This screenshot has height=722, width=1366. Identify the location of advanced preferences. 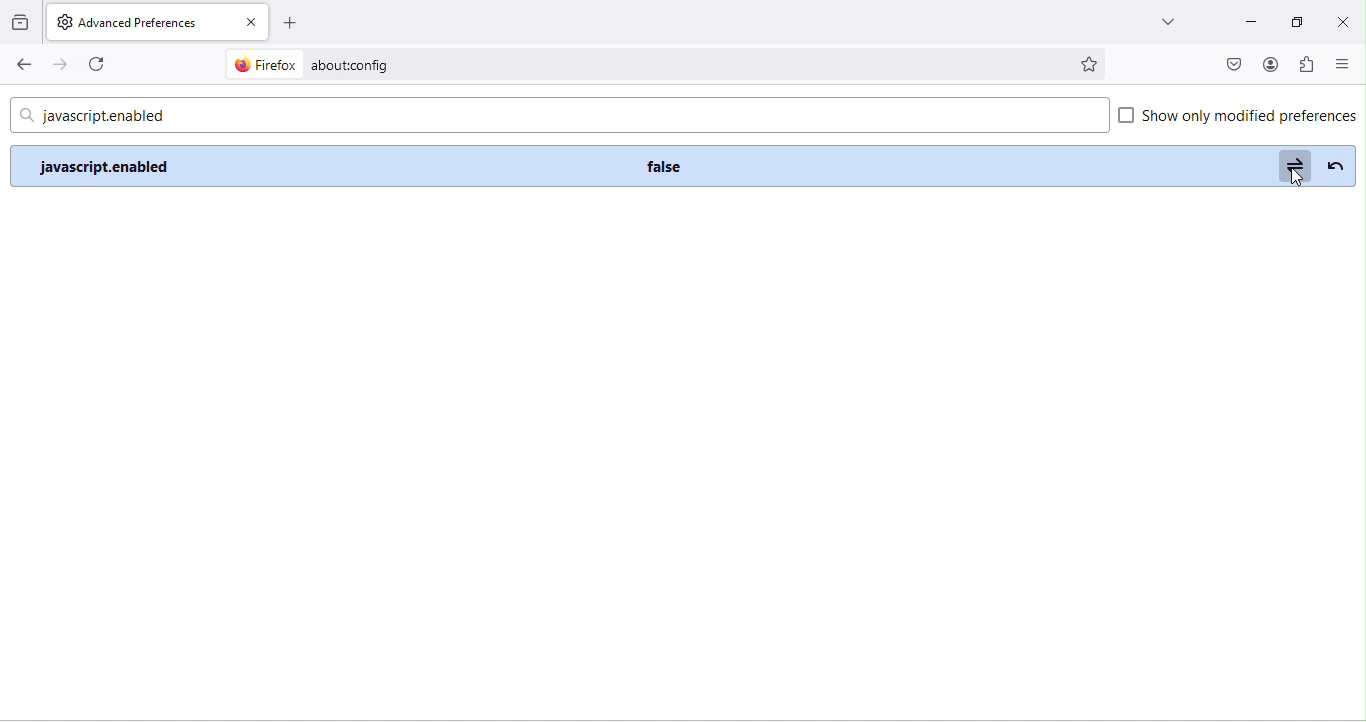
(138, 22).